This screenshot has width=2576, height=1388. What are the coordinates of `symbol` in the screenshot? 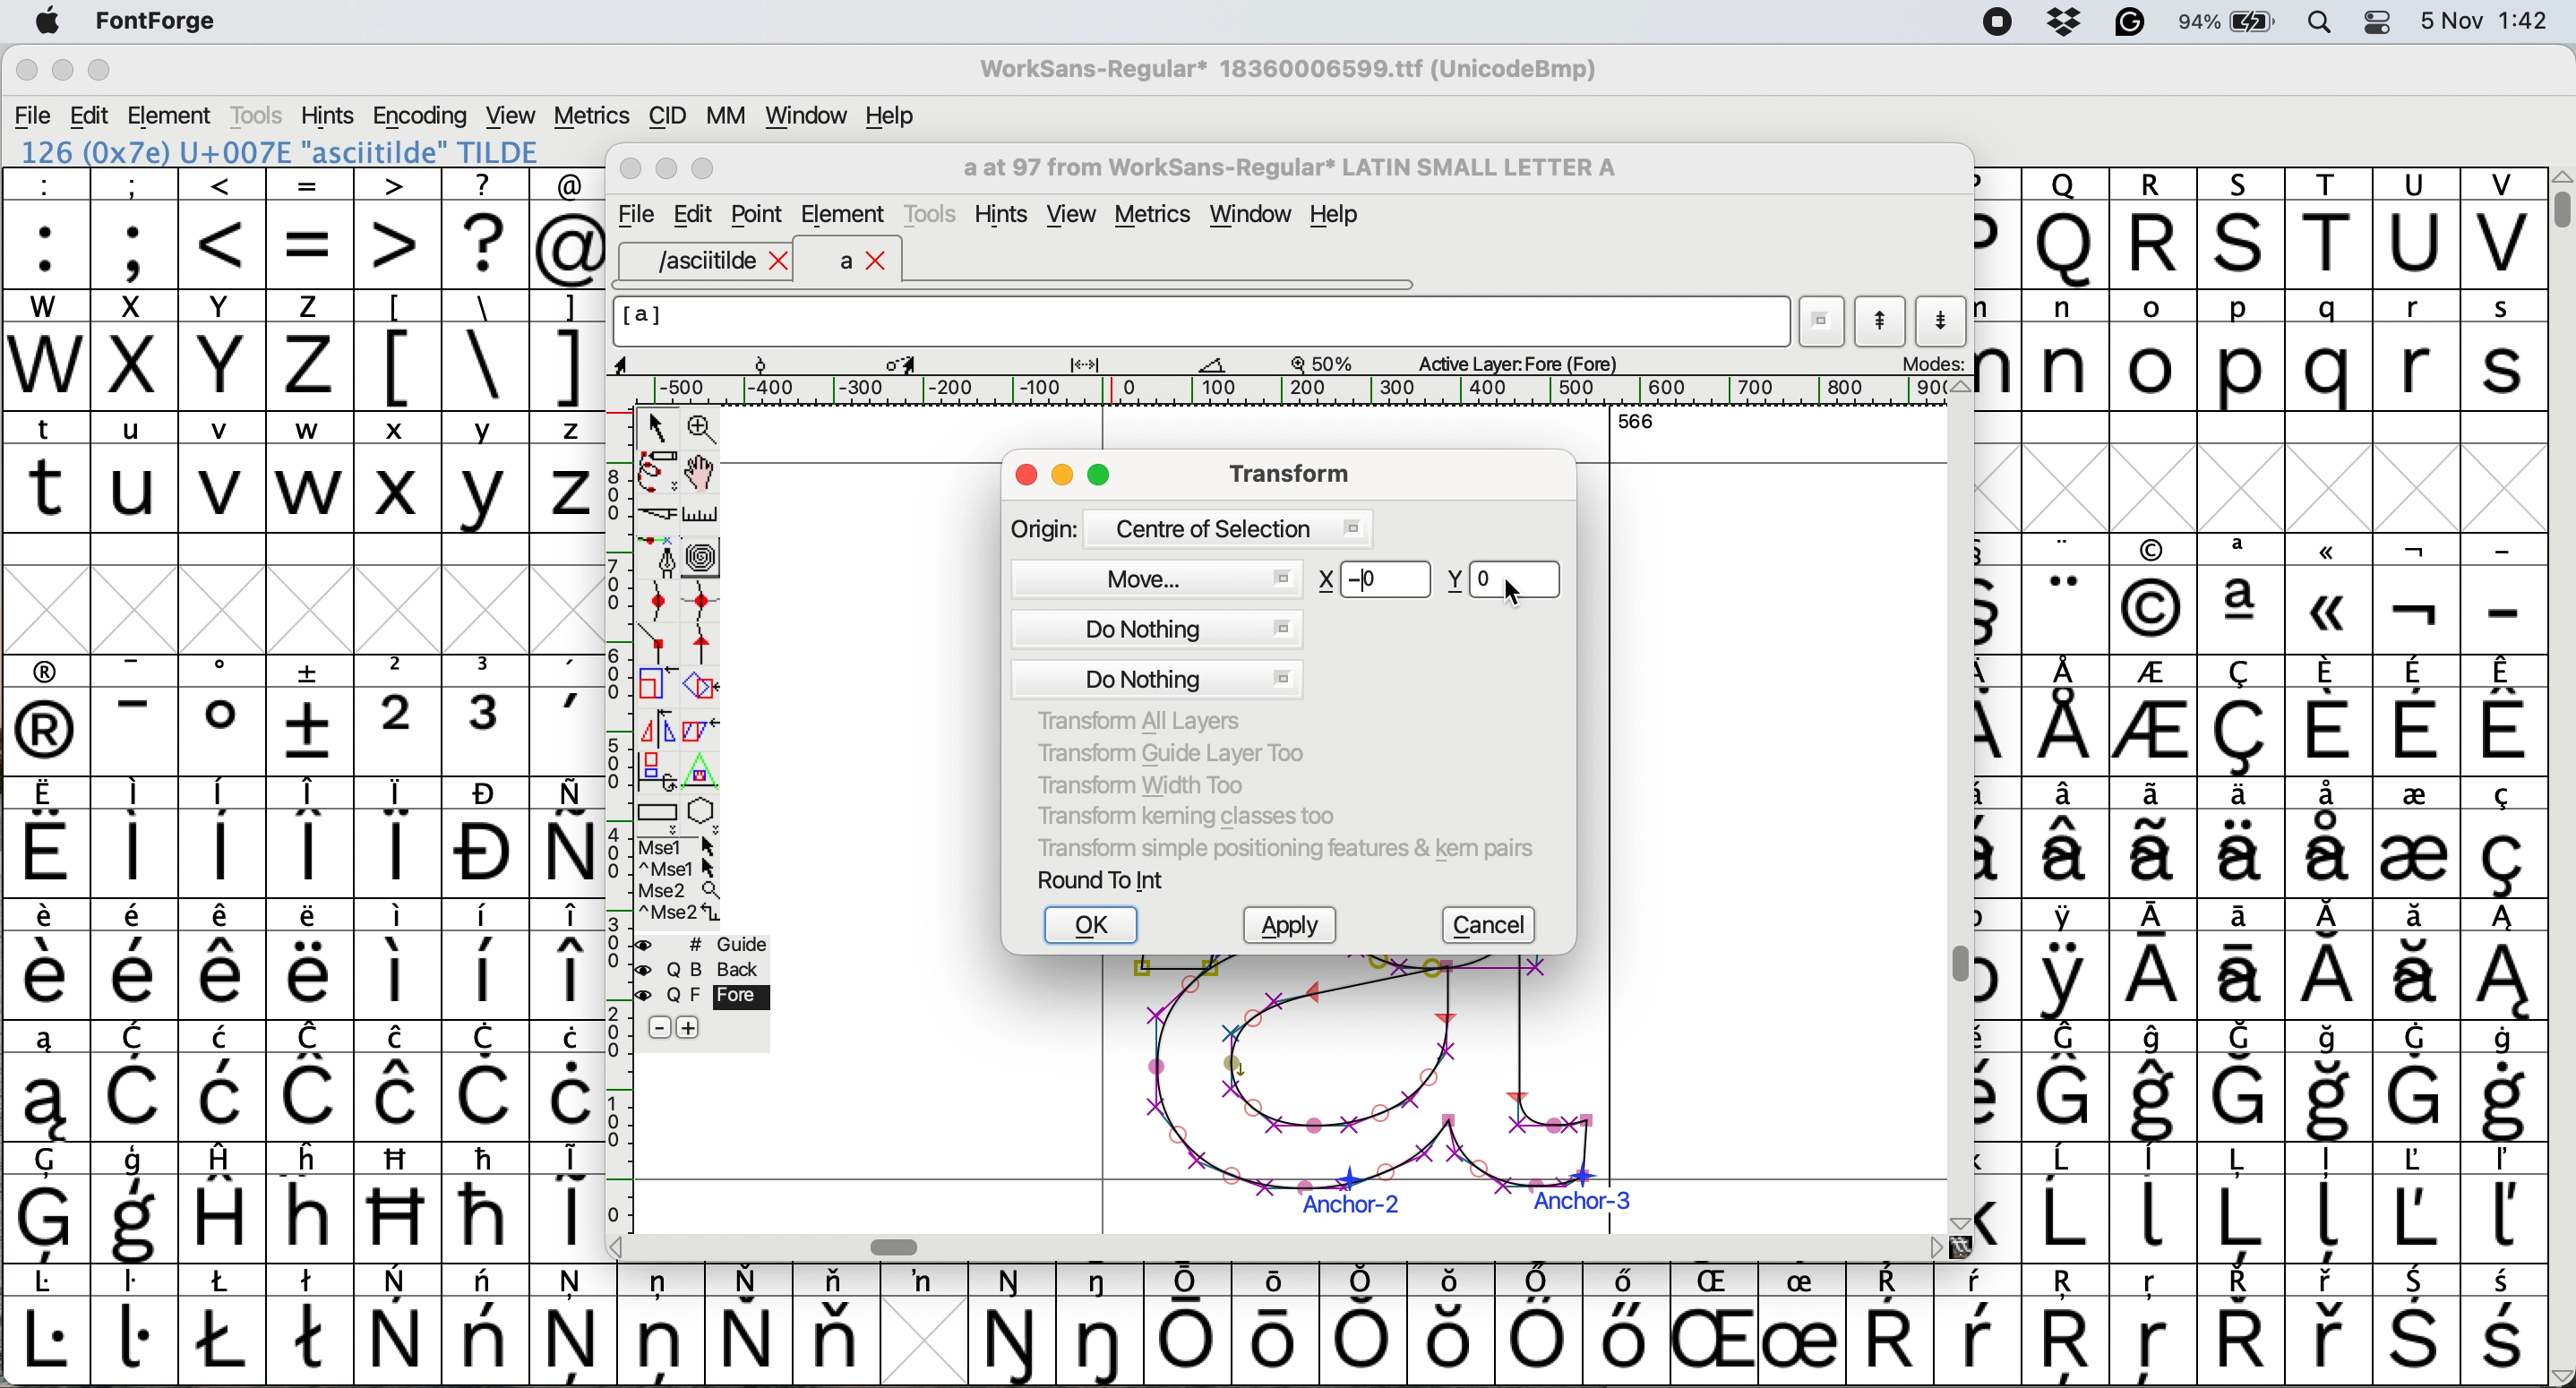 It's located at (489, 715).